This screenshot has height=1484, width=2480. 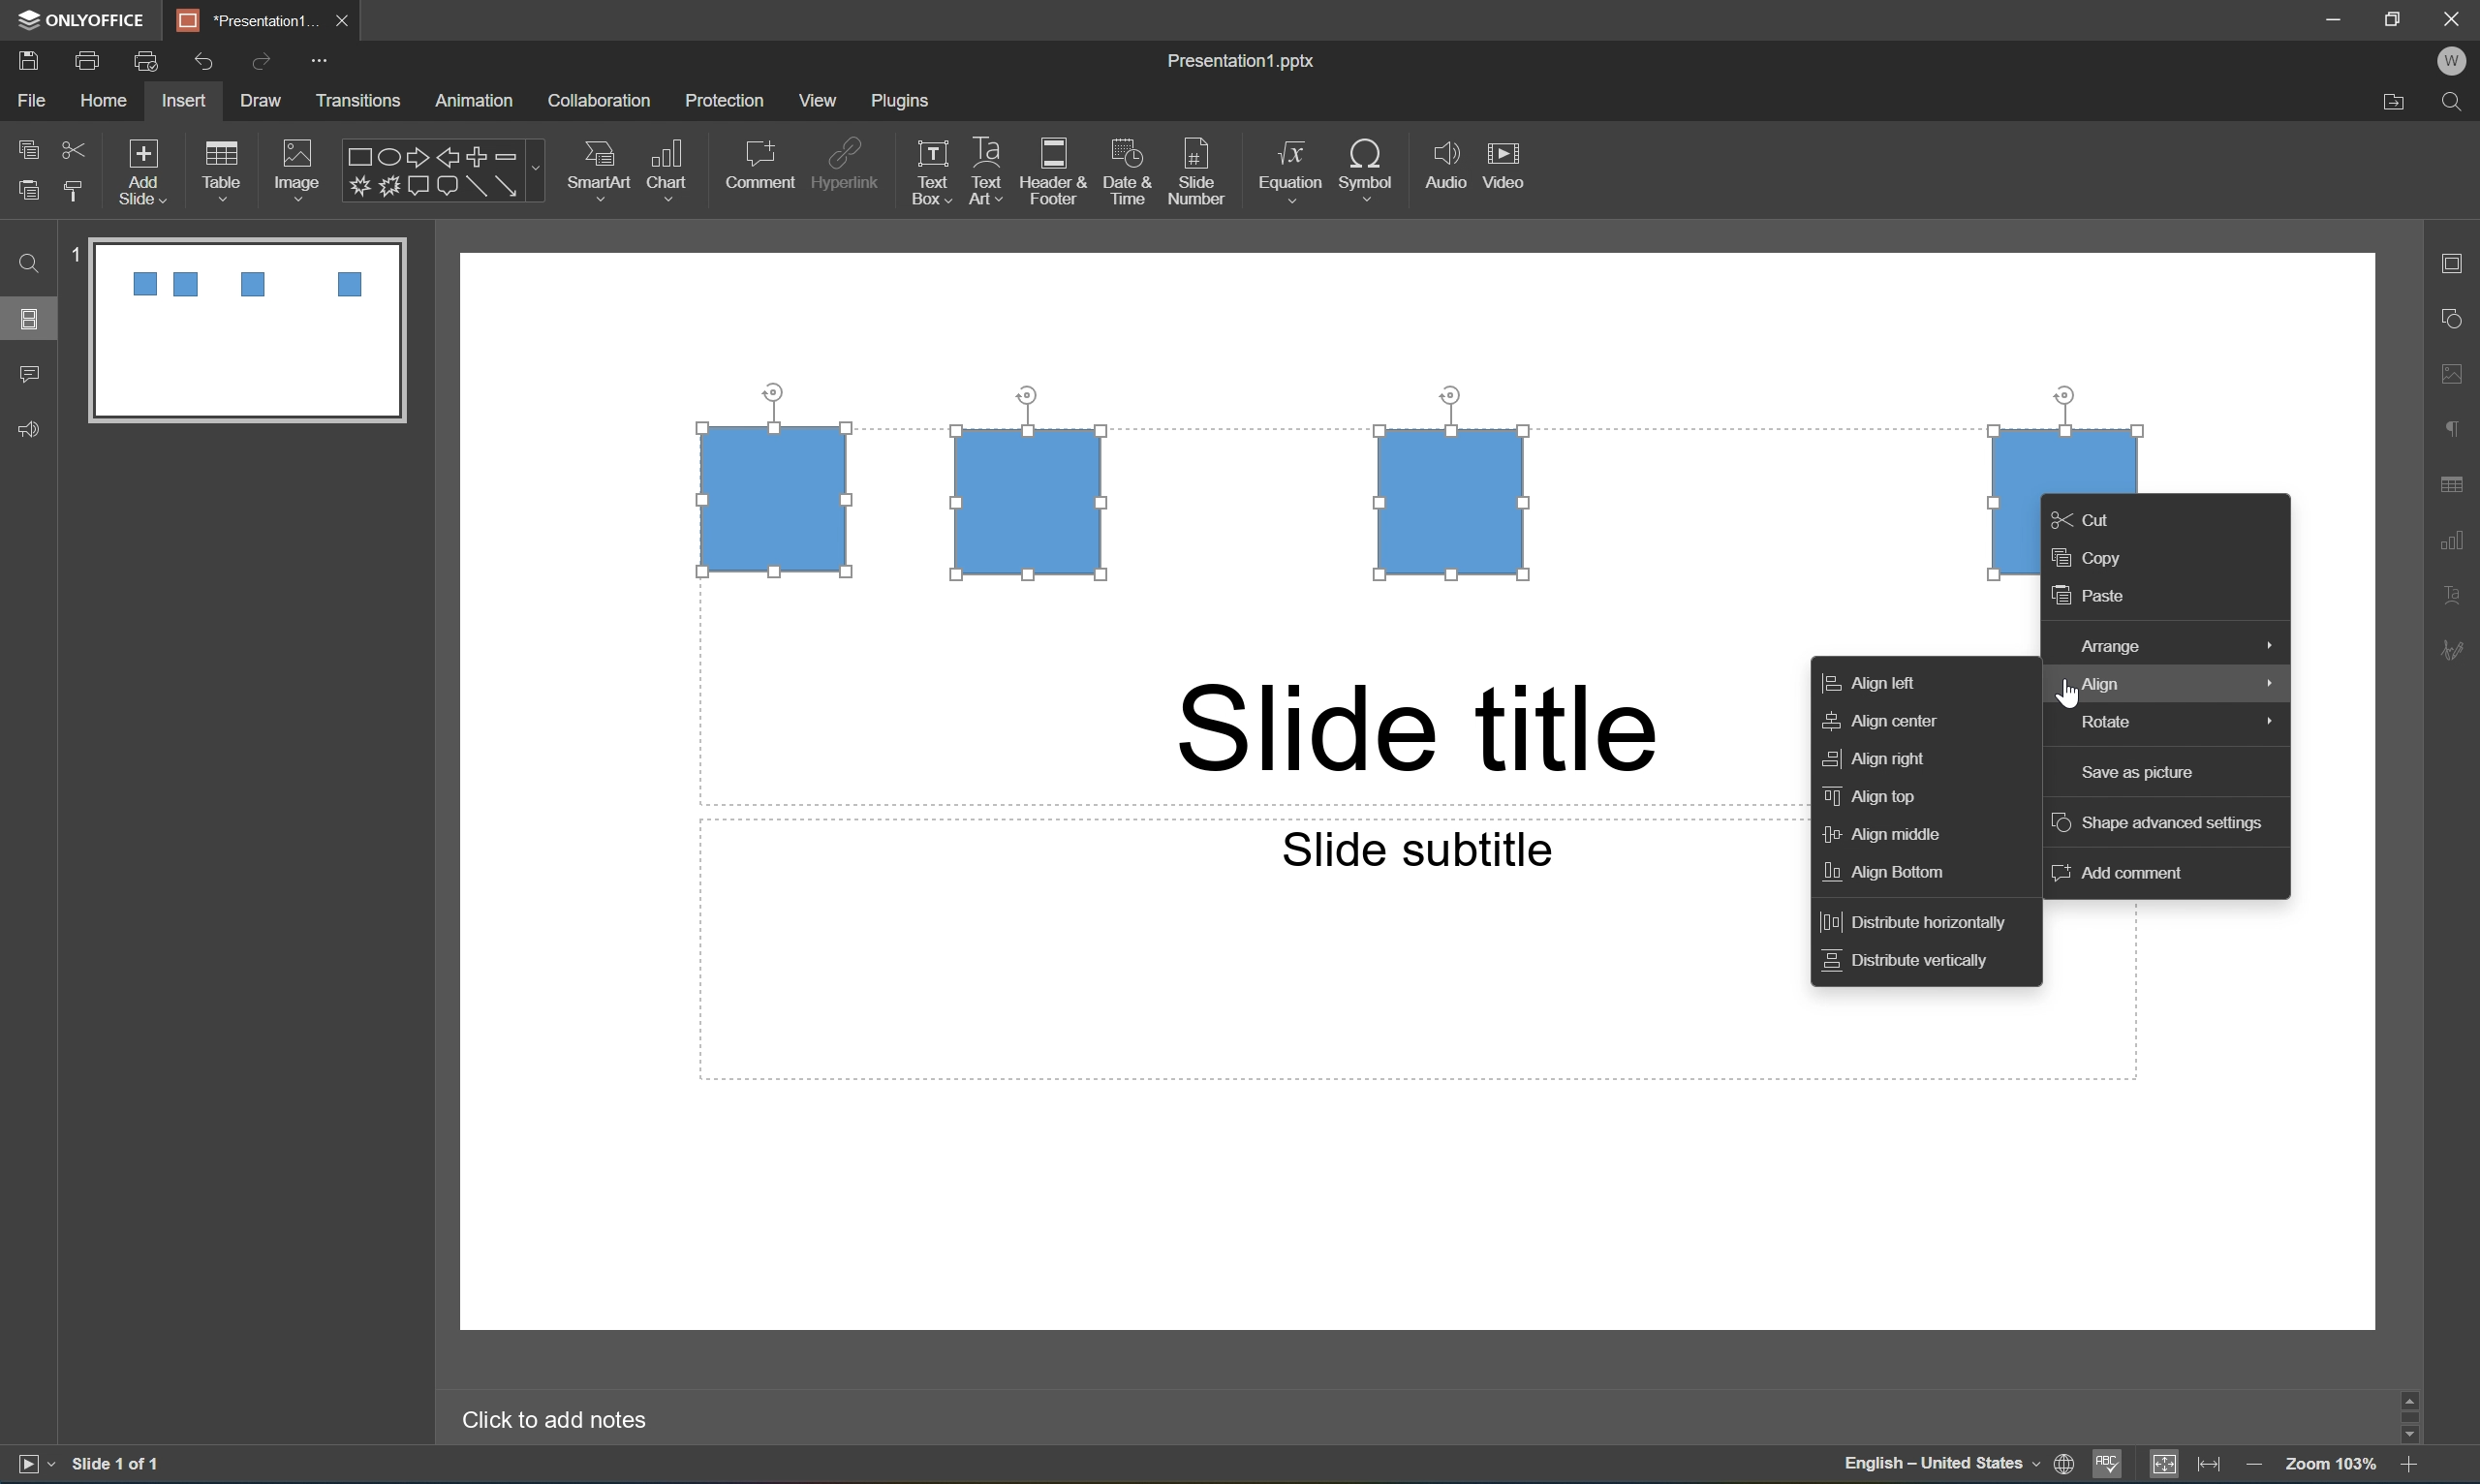 What do you see at coordinates (1883, 682) in the screenshot?
I see `align left` at bounding box center [1883, 682].